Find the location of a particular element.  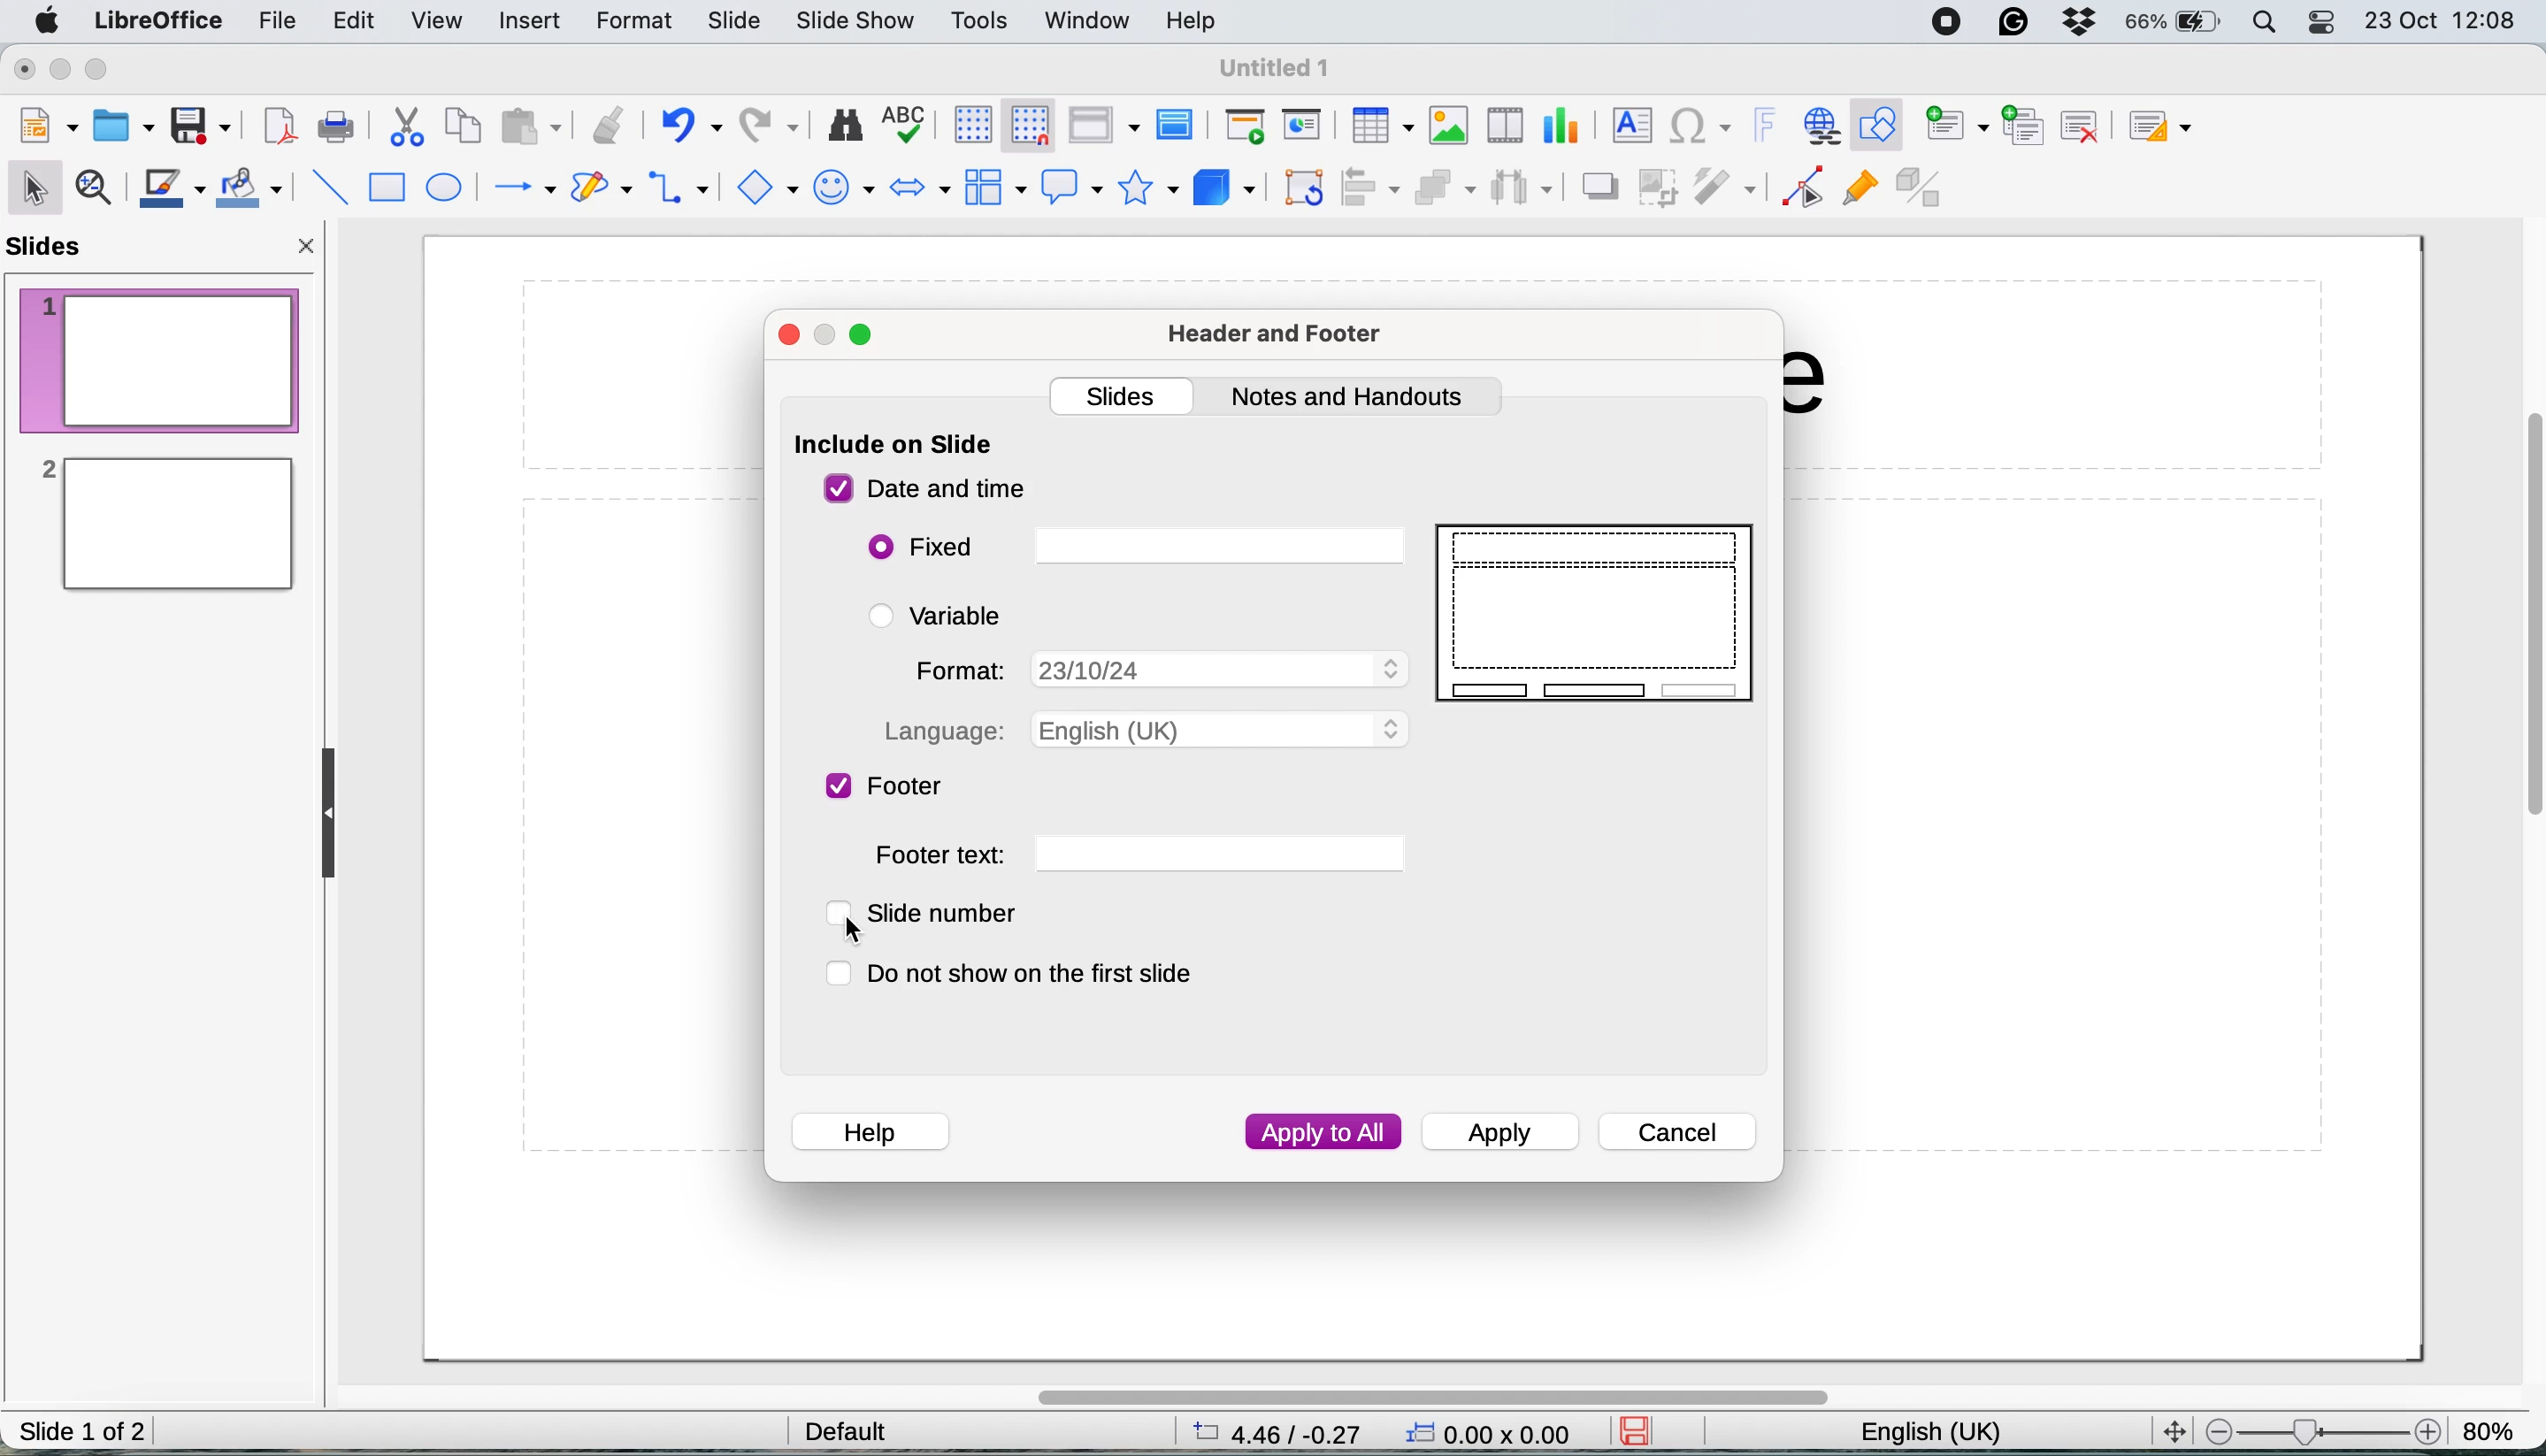

3d objects is located at coordinates (1223, 189).